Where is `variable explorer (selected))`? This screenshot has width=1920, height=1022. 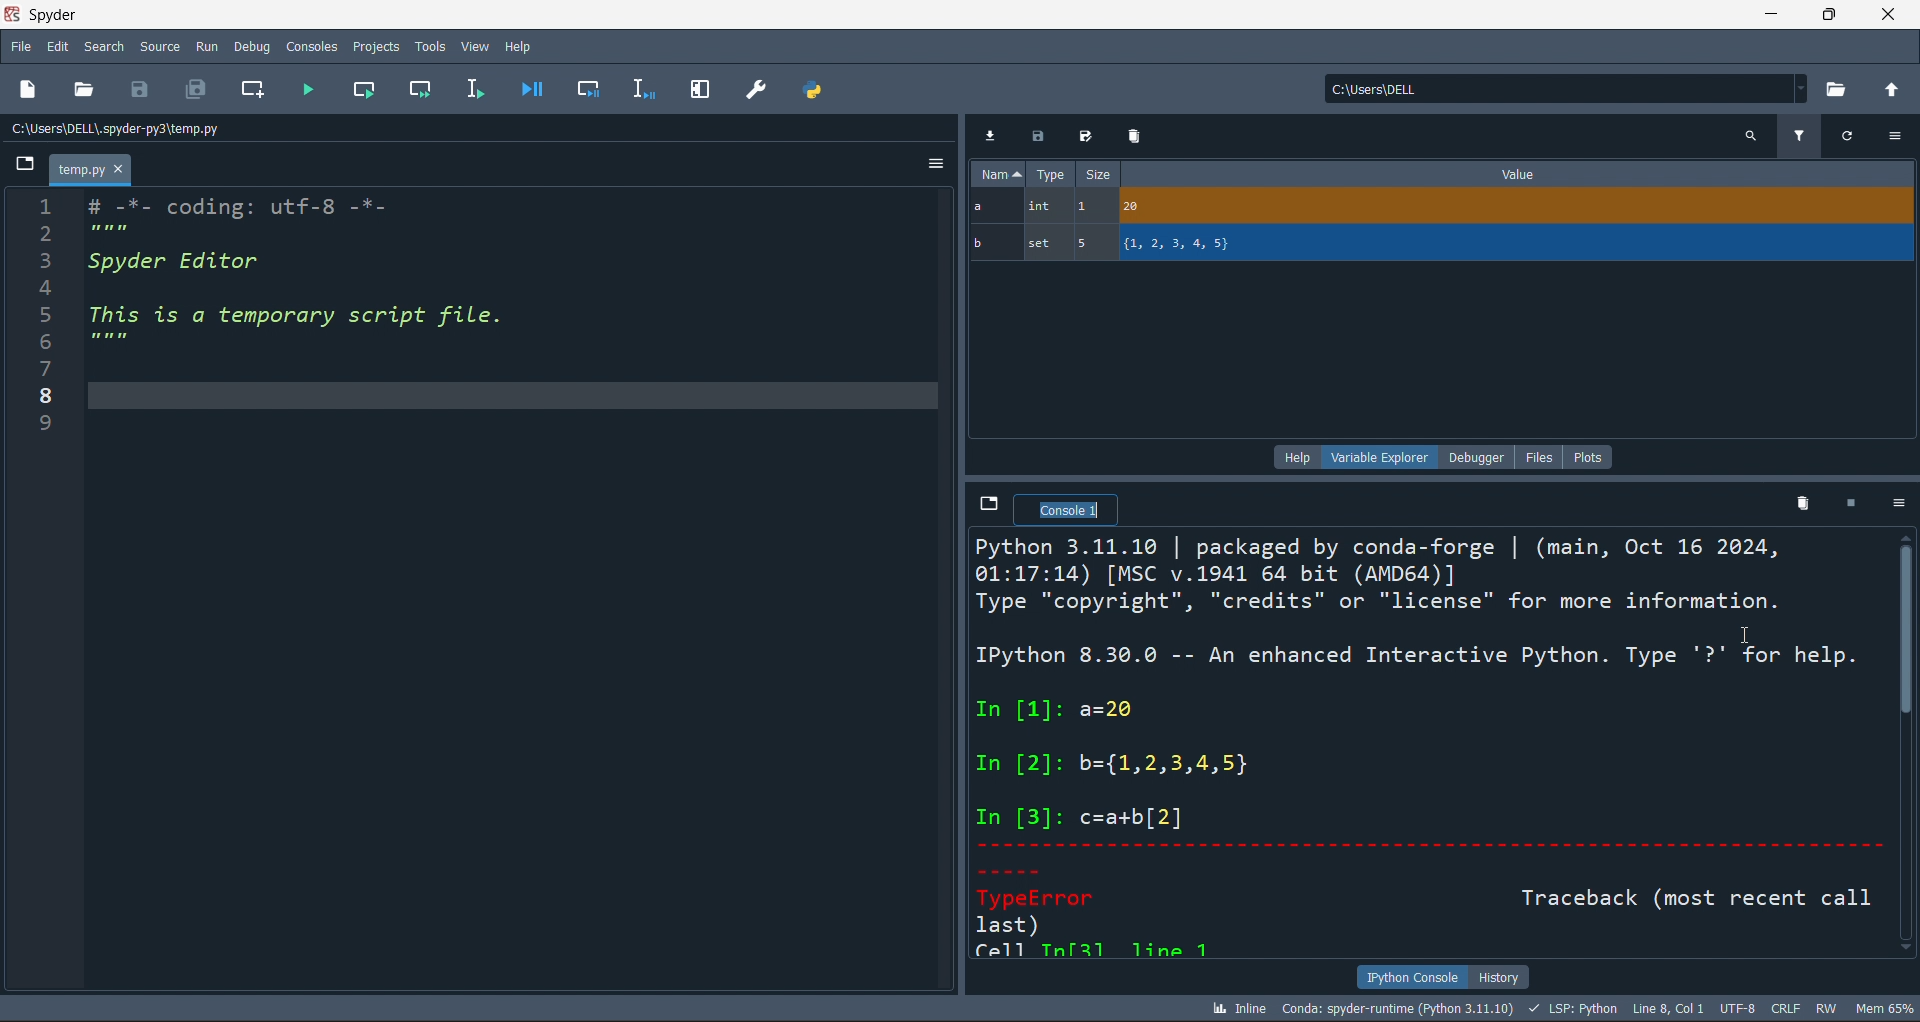
variable explorer (selected)) is located at coordinates (1379, 456).